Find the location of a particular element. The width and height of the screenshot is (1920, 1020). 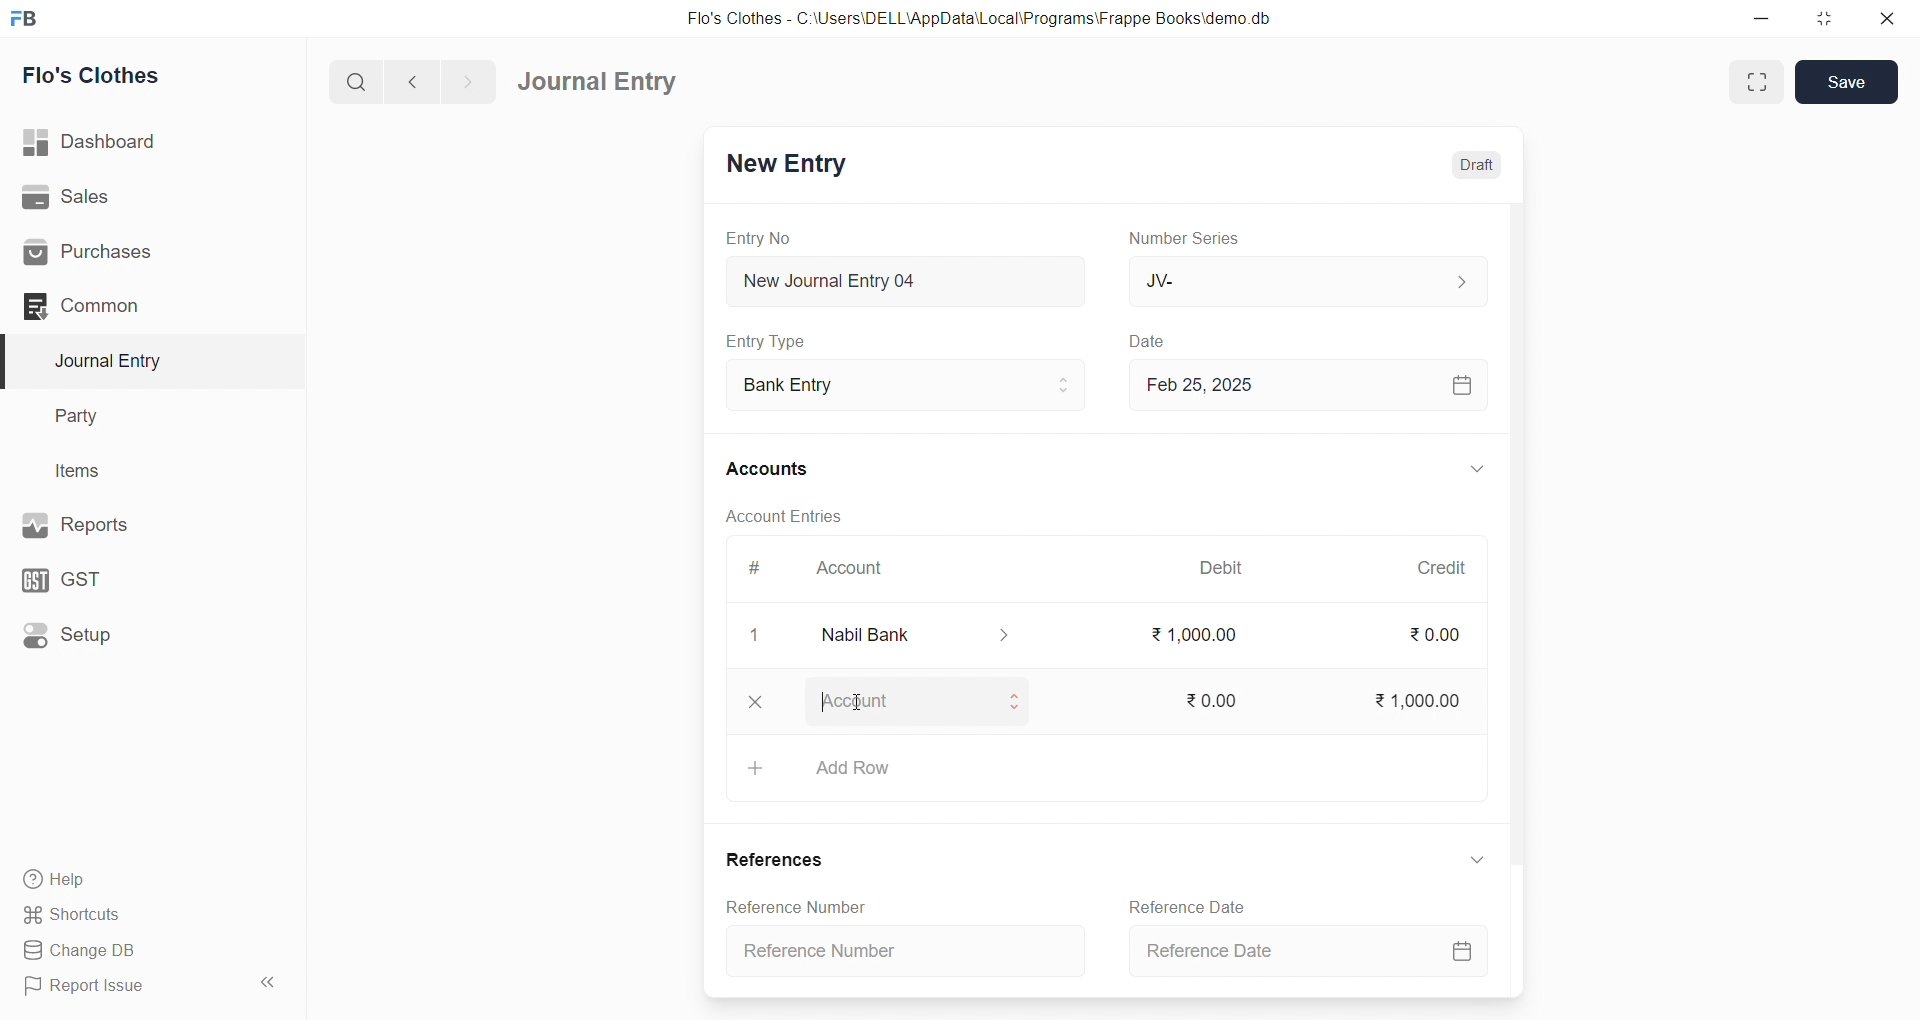

₹ 0.00 is located at coordinates (1210, 697).